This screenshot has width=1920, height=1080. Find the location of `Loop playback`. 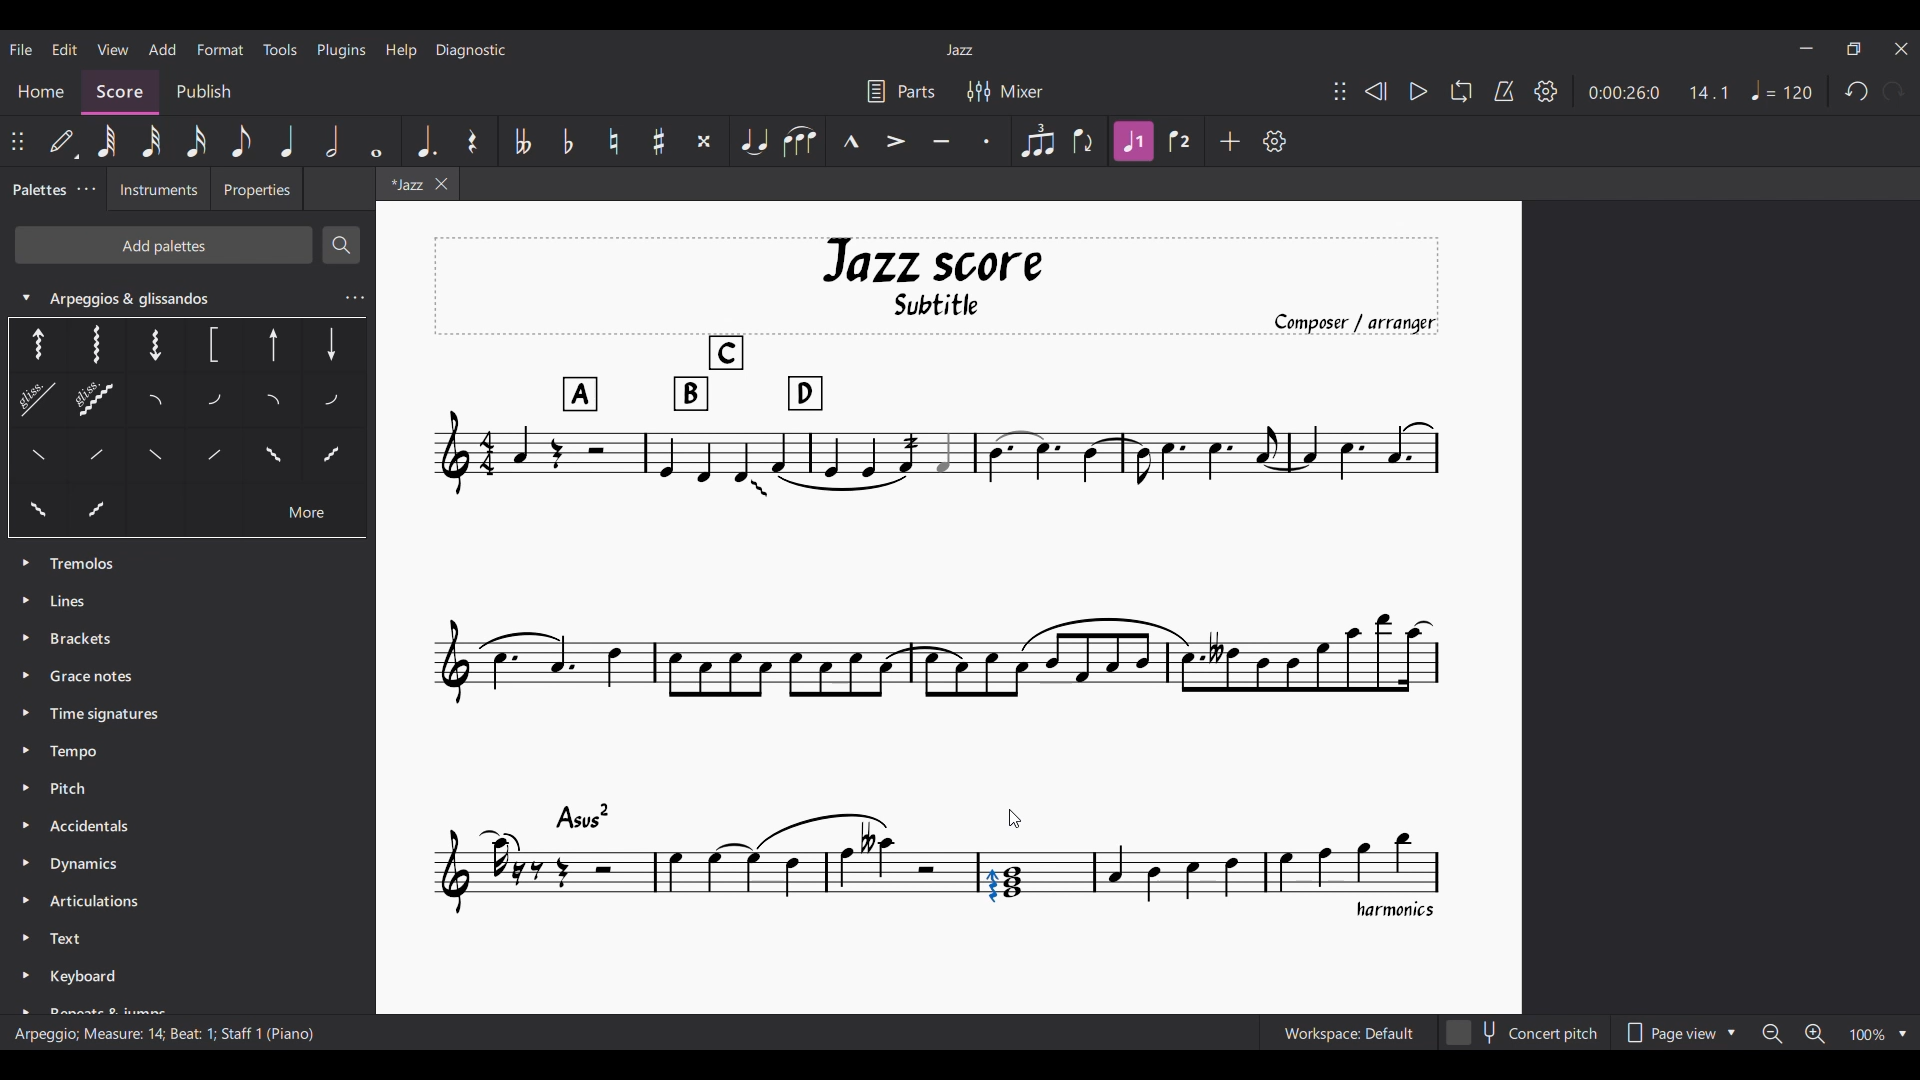

Loop playback is located at coordinates (1462, 91).